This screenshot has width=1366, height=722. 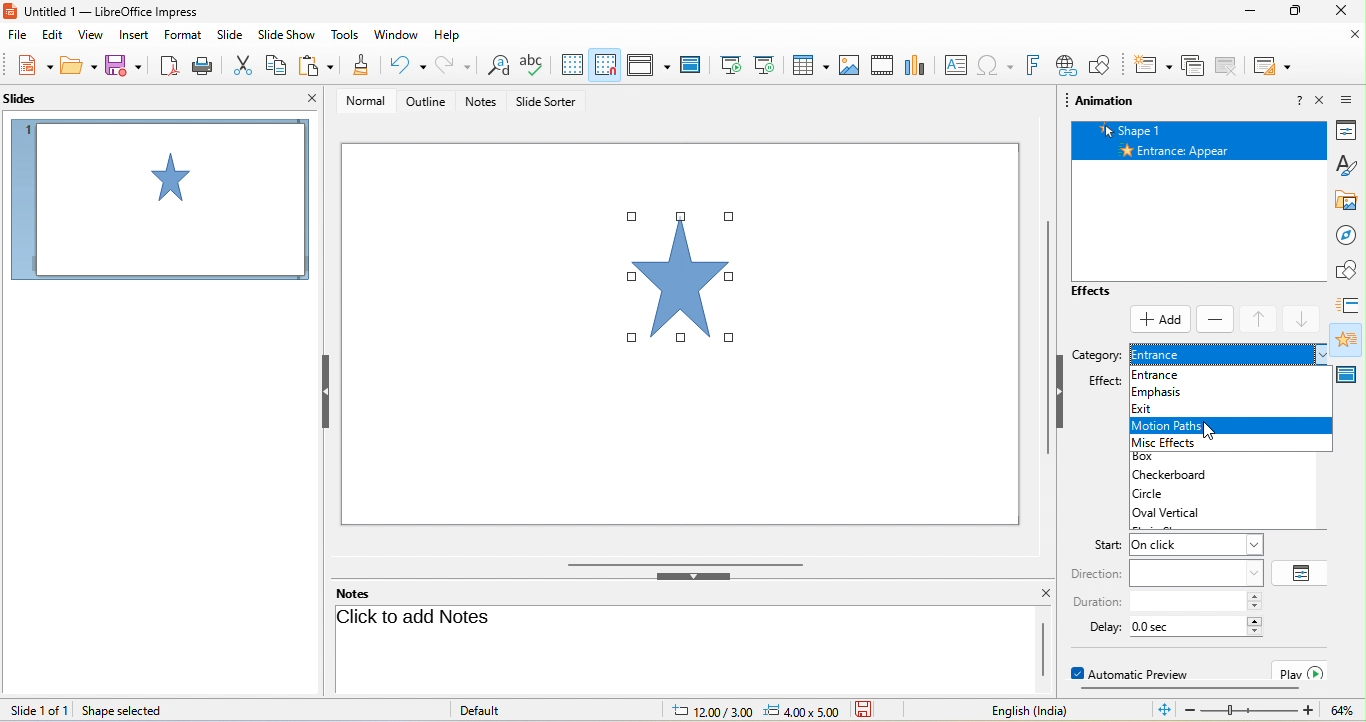 I want to click on slide, so click(x=231, y=36).